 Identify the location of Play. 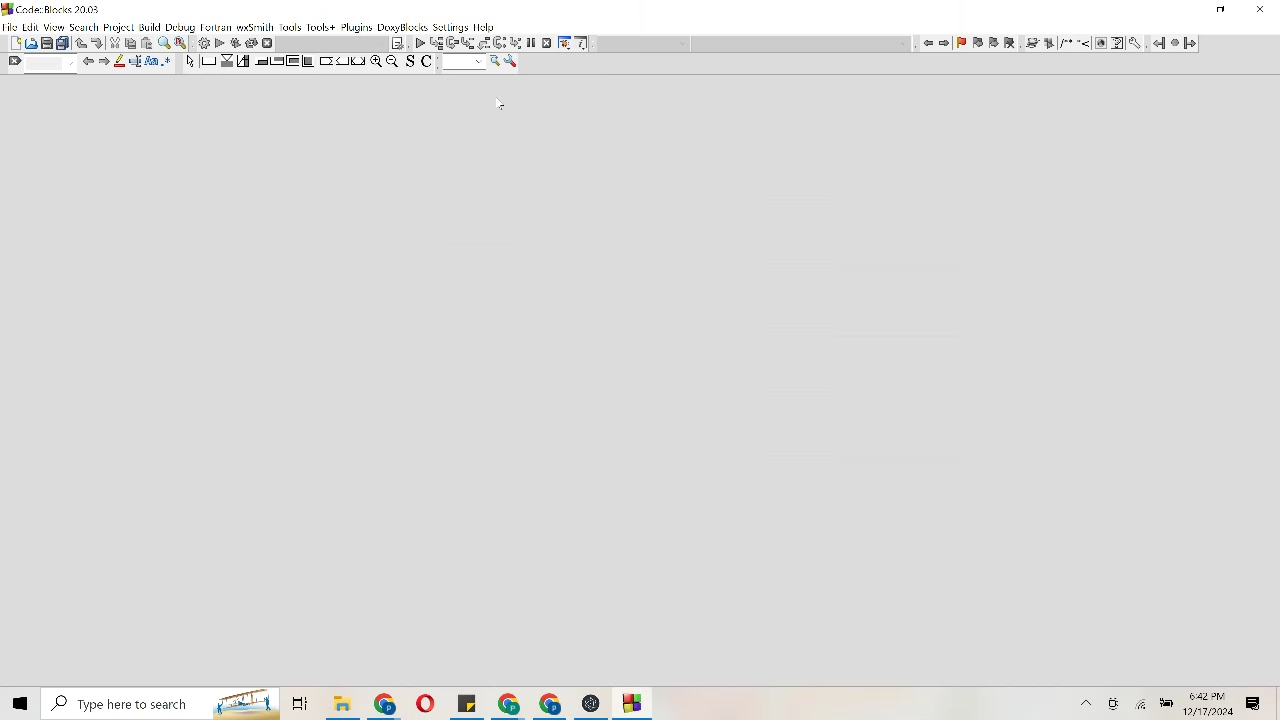
(421, 43).